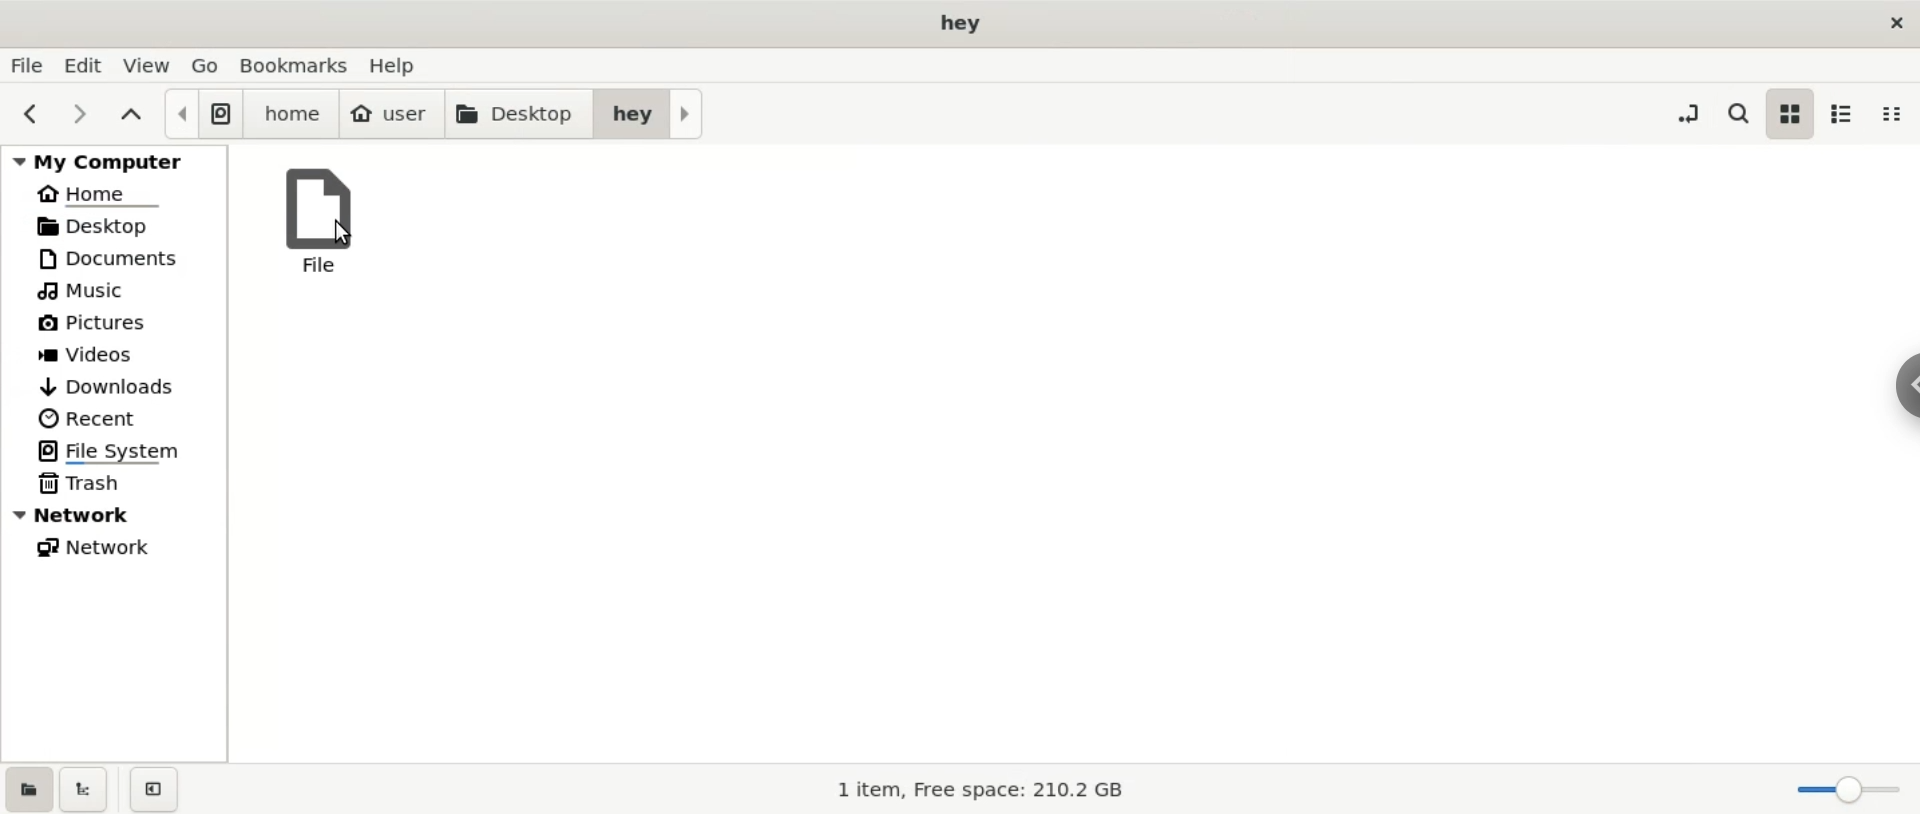  I want to click on home, so click(114, 190).